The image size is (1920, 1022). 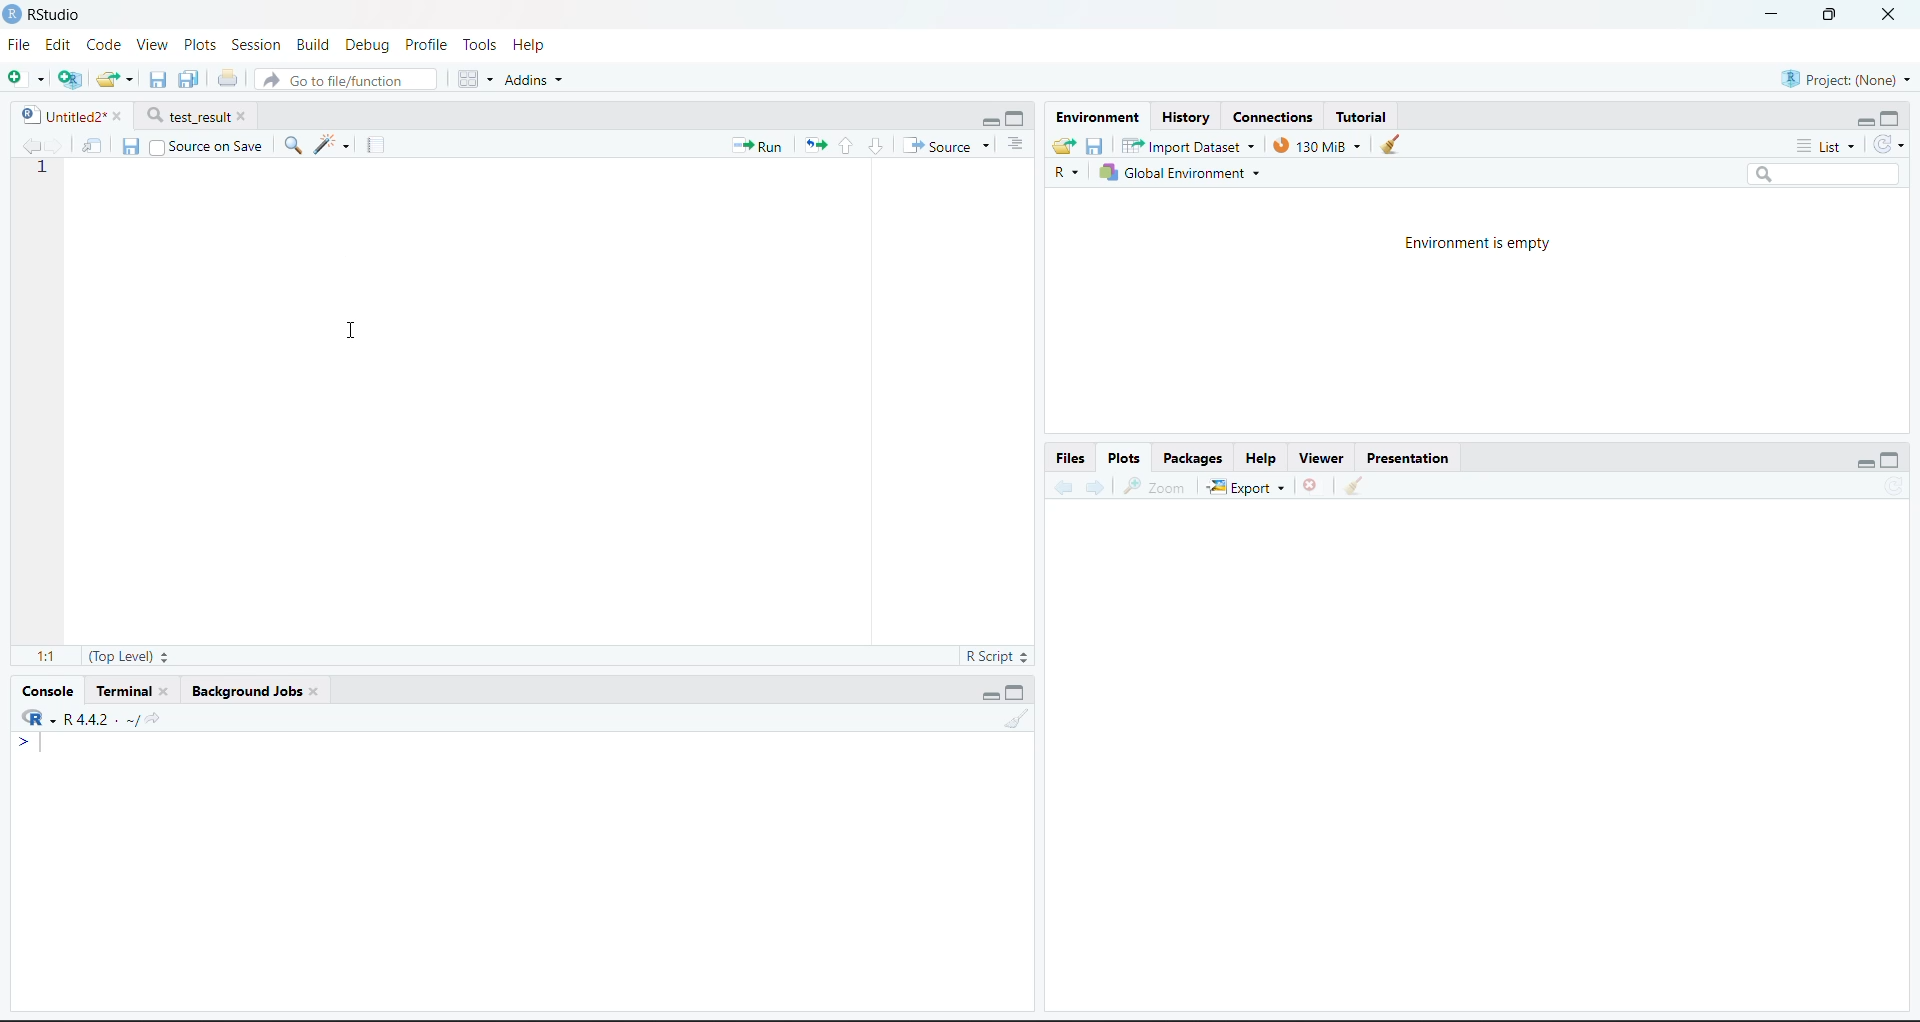 I want to click on Minimize, so click(x=1765, y=15).